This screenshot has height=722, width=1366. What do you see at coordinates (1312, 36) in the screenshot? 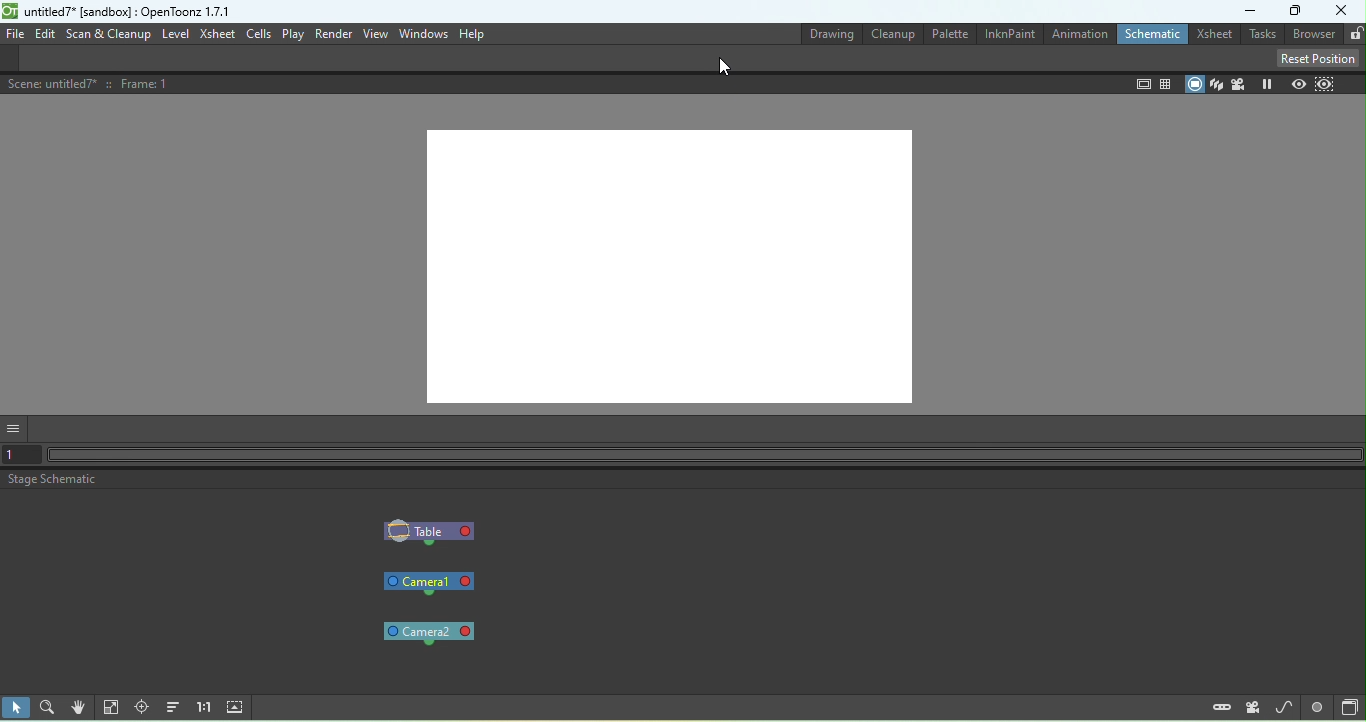
I see `Browser` at bounding box center [1312, 36].